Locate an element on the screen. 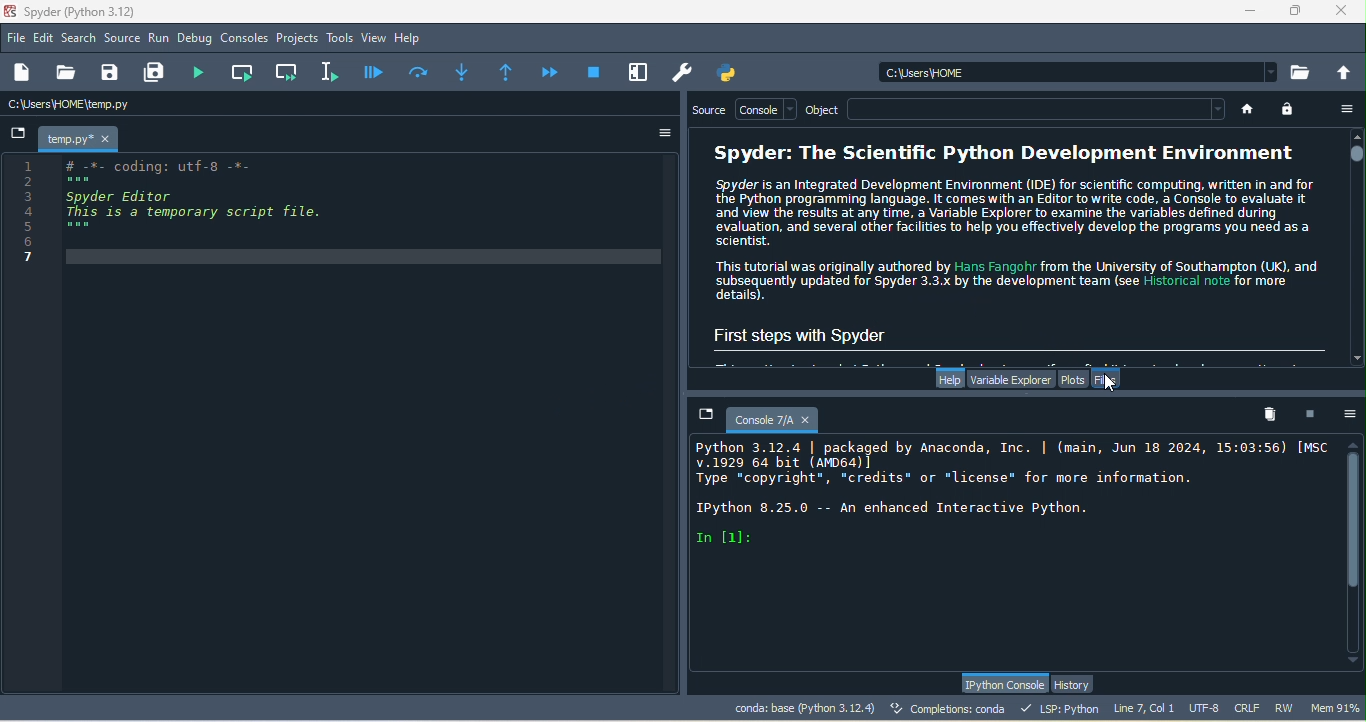  temp.py is located at coordinates (82, 138).